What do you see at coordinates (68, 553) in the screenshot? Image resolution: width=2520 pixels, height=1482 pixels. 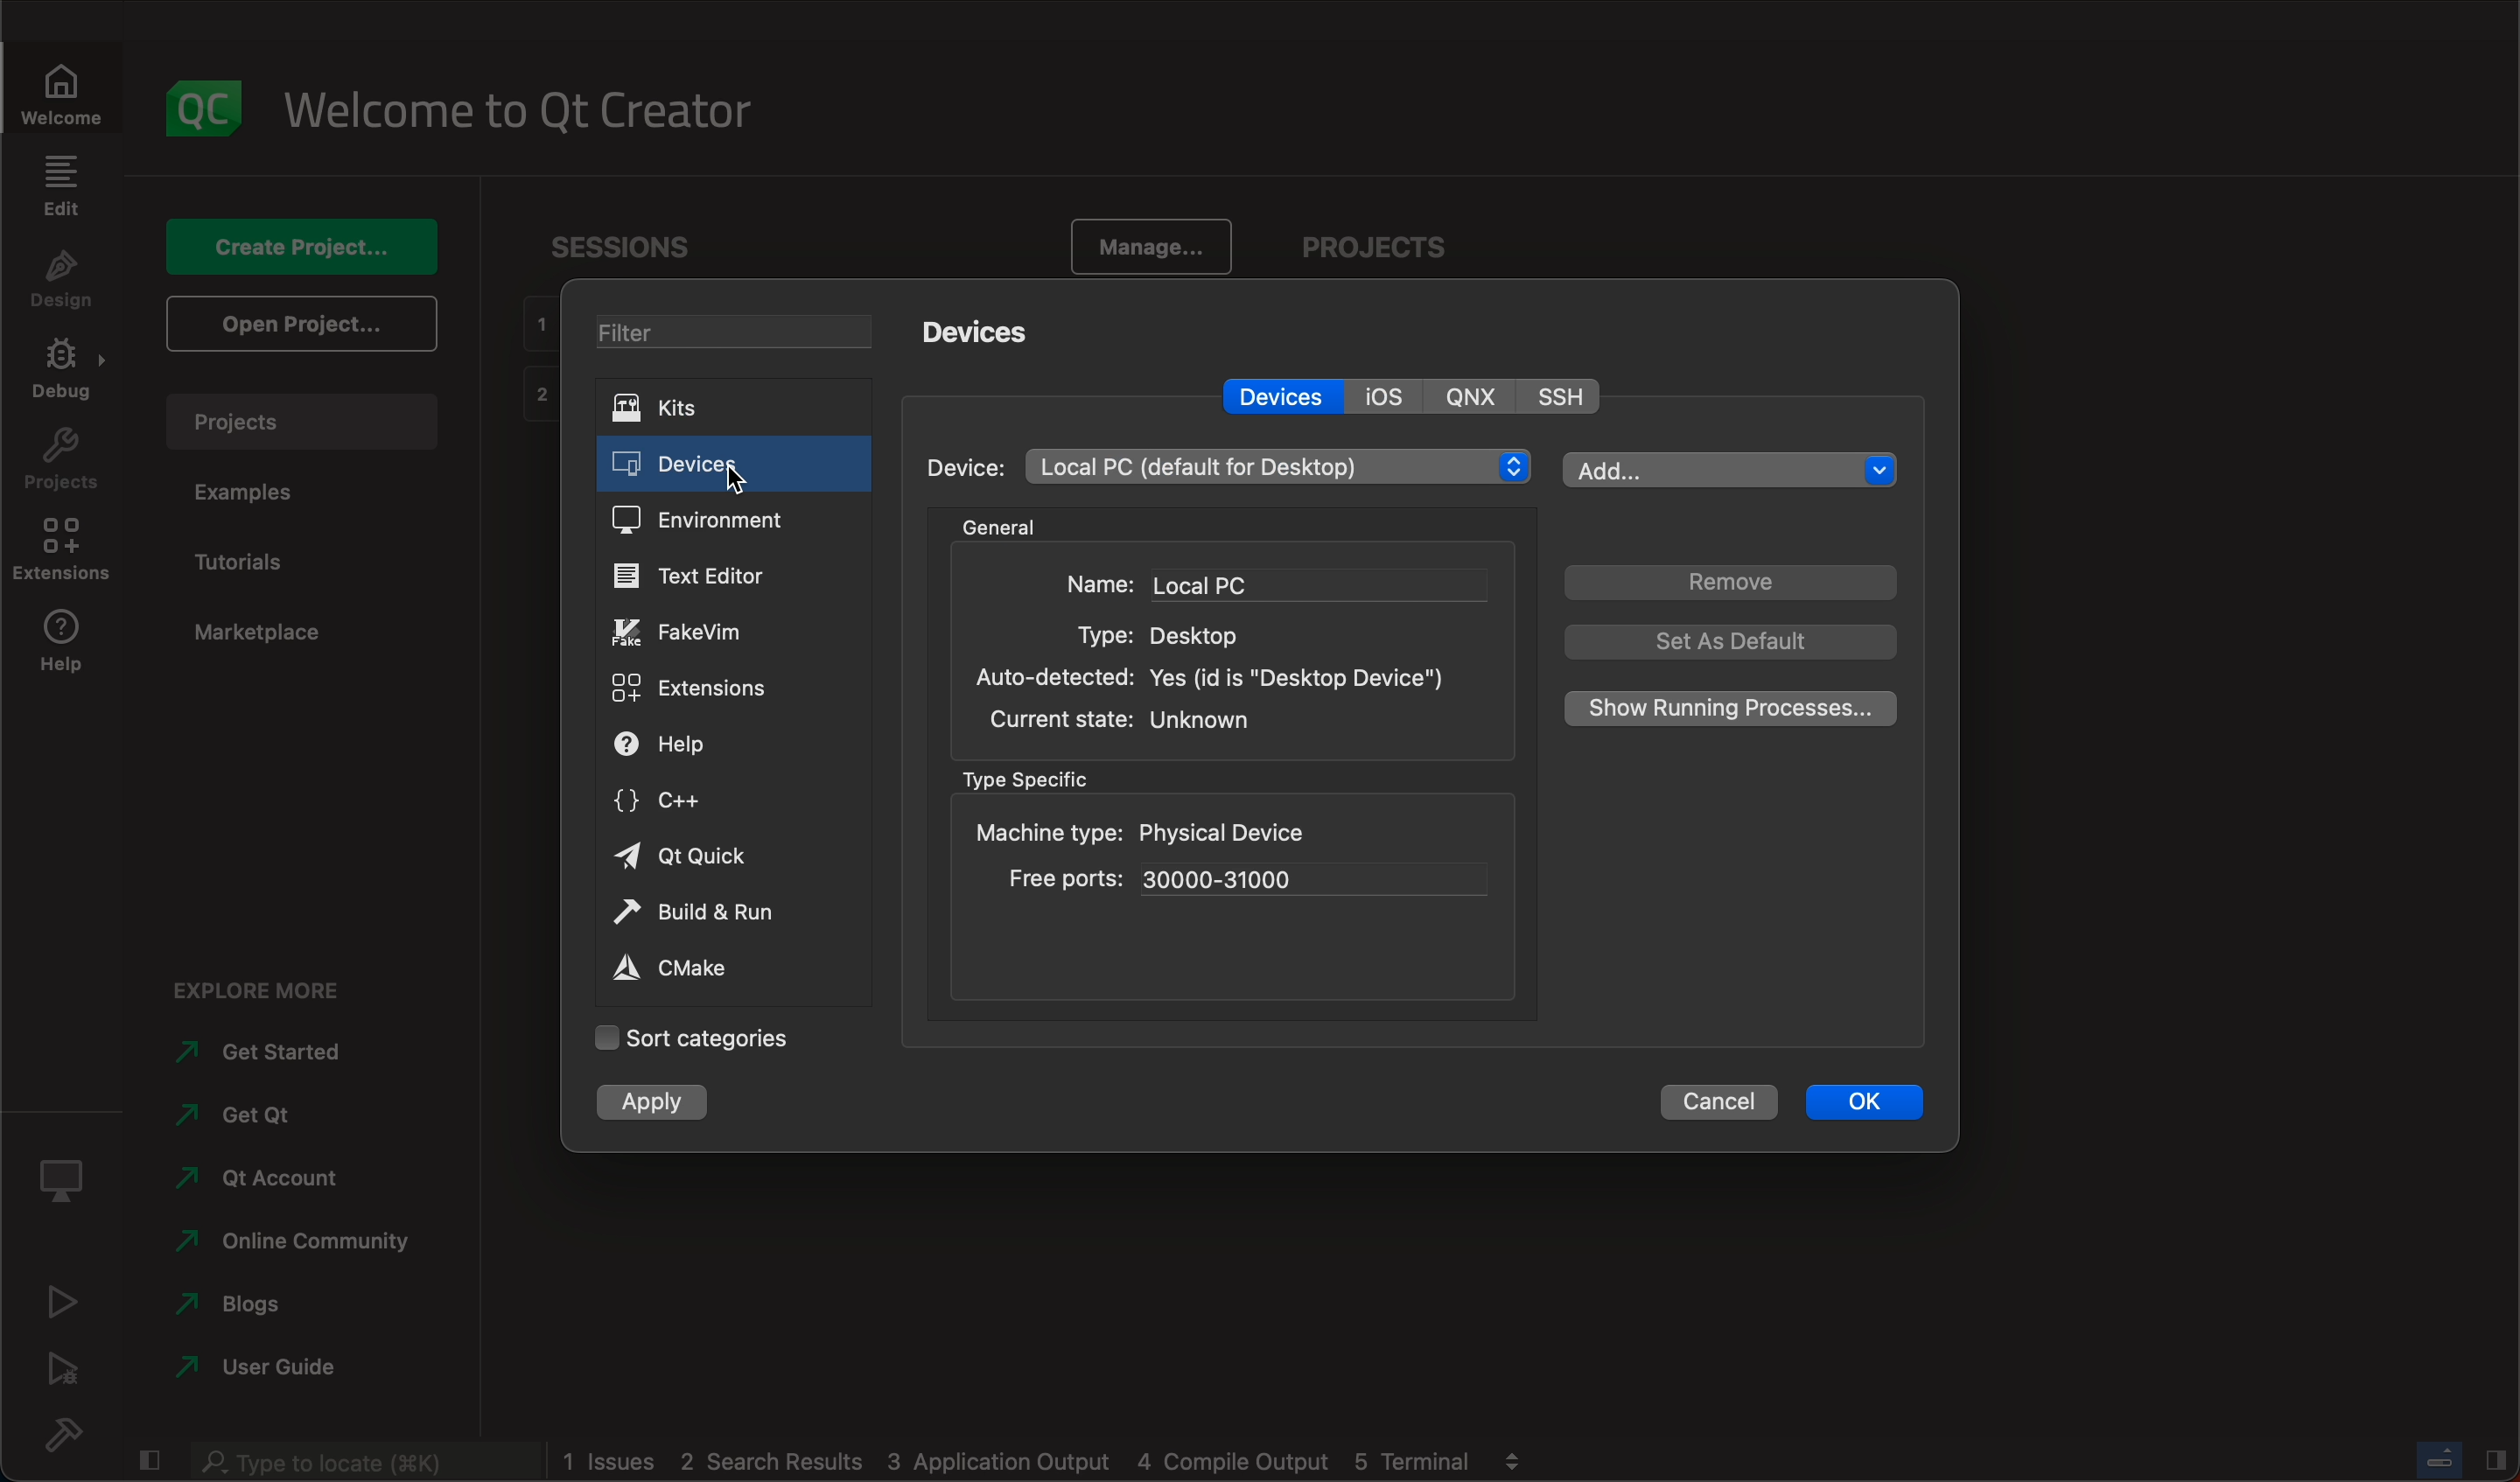 I see `extensions` at bounding box center [68, 553].